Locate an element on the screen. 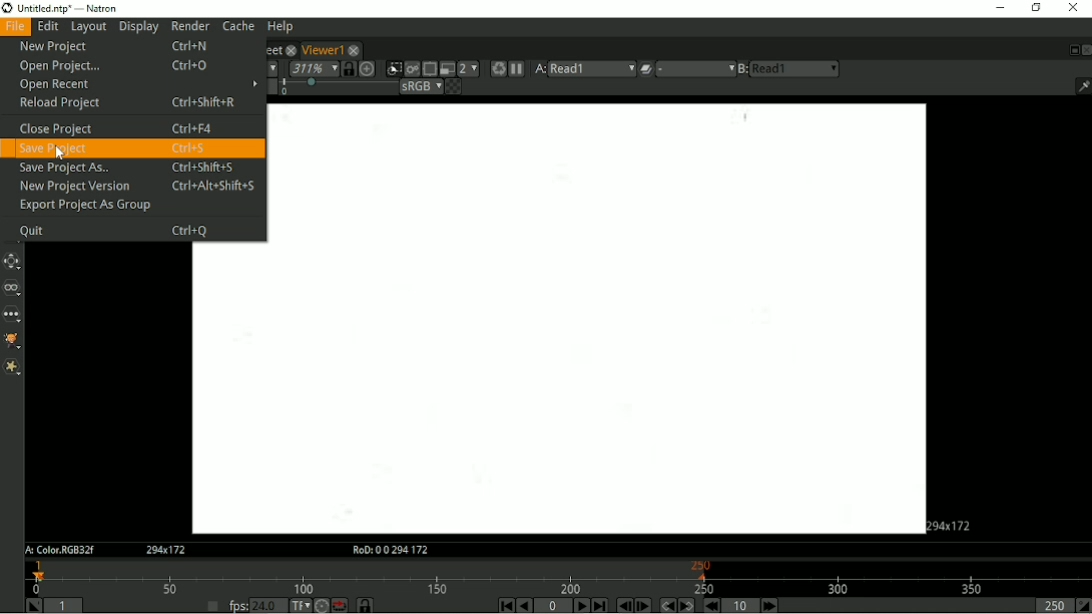  Viewer input B is located at coordinates (743, 70).